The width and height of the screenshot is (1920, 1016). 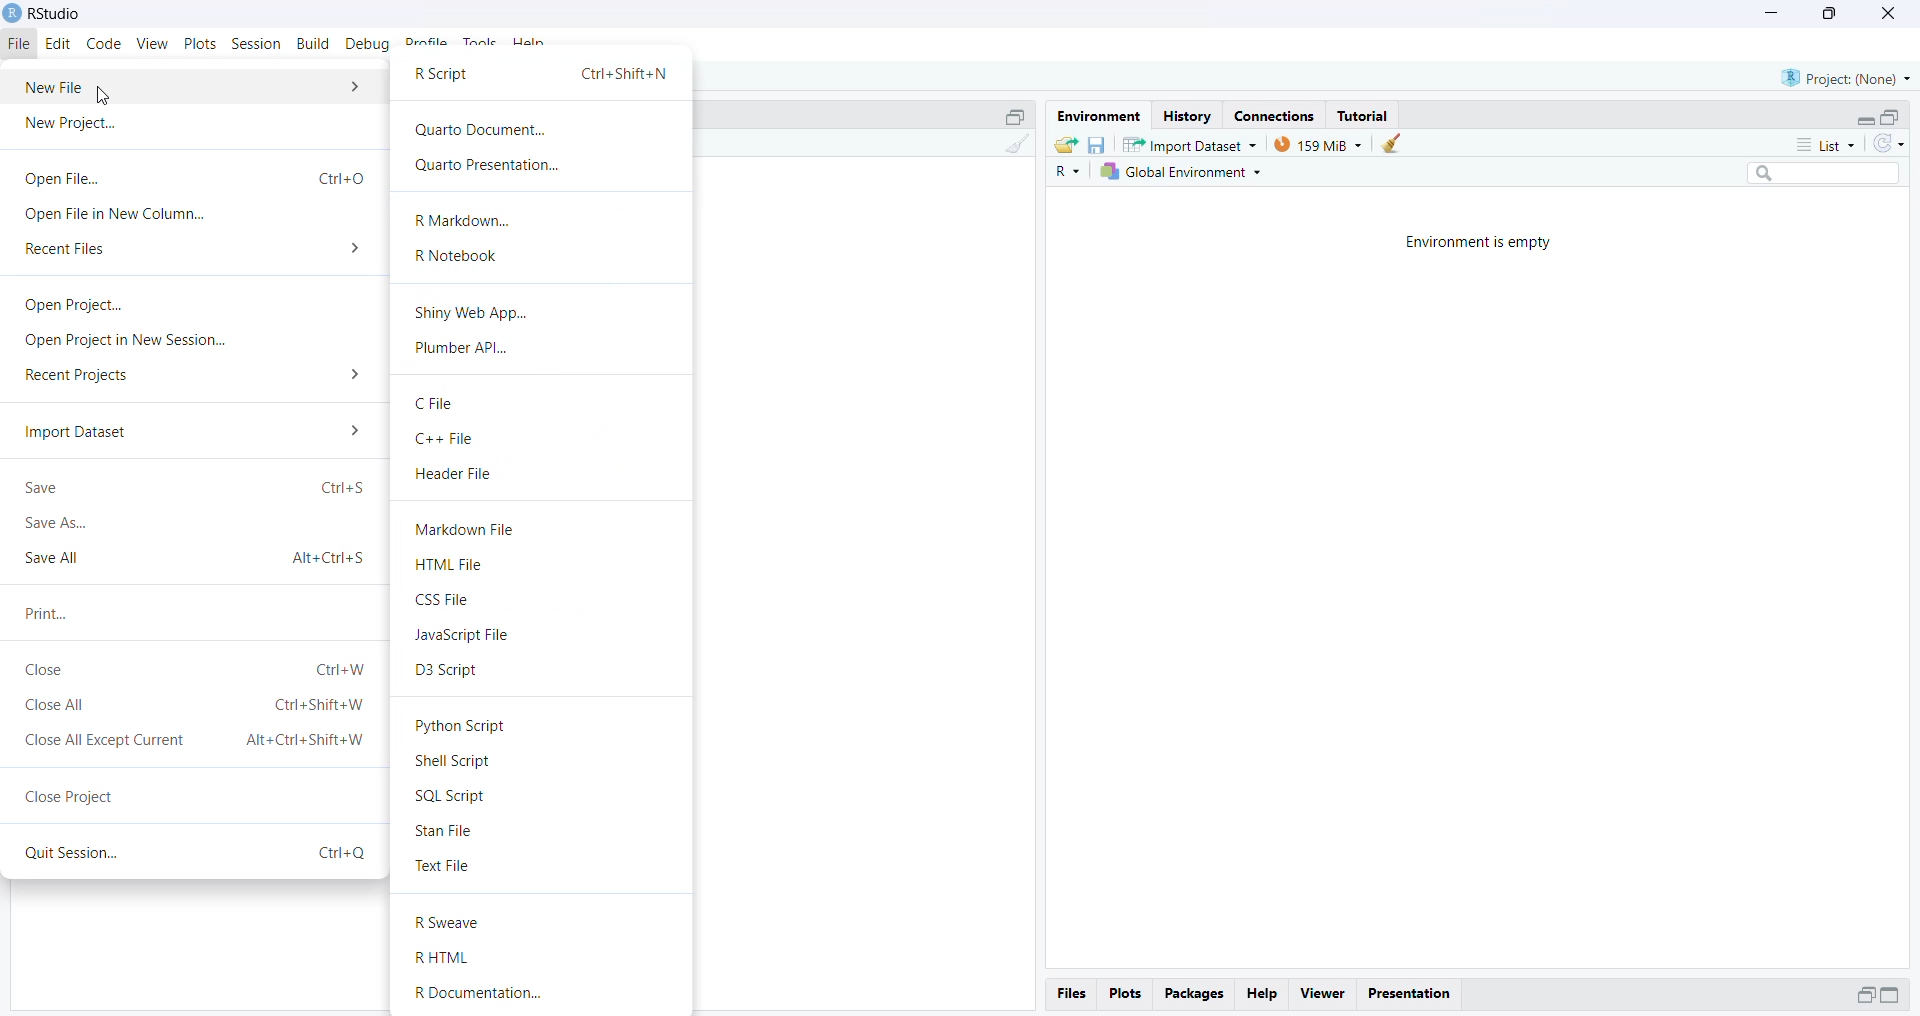 What do you see at coordinates (1322, 994) in the screenshot?
I see `viewer` at bounding box center [1322, 994].